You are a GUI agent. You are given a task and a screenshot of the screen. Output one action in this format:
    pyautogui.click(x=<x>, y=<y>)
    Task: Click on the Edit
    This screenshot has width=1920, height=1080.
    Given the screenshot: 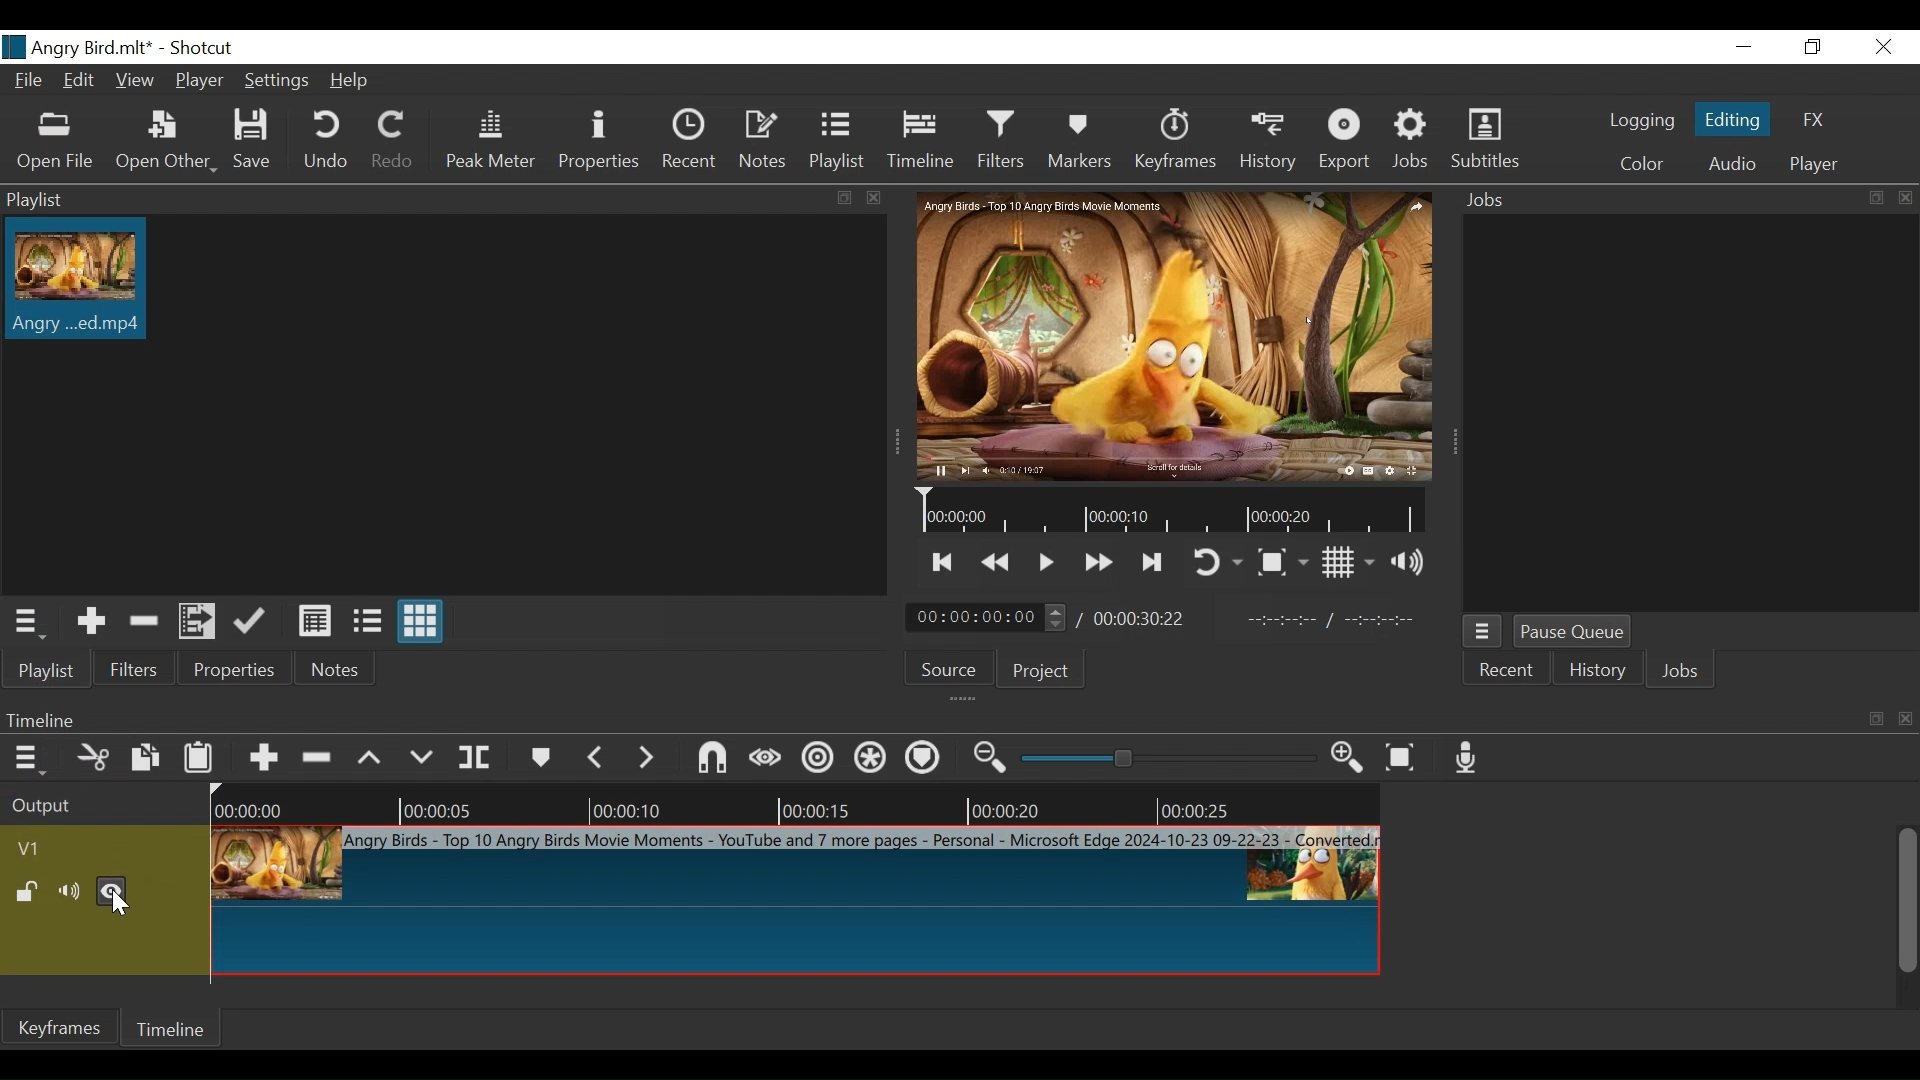 What is the action you would take?
    pyautogui.click(x=80, y=80)
    